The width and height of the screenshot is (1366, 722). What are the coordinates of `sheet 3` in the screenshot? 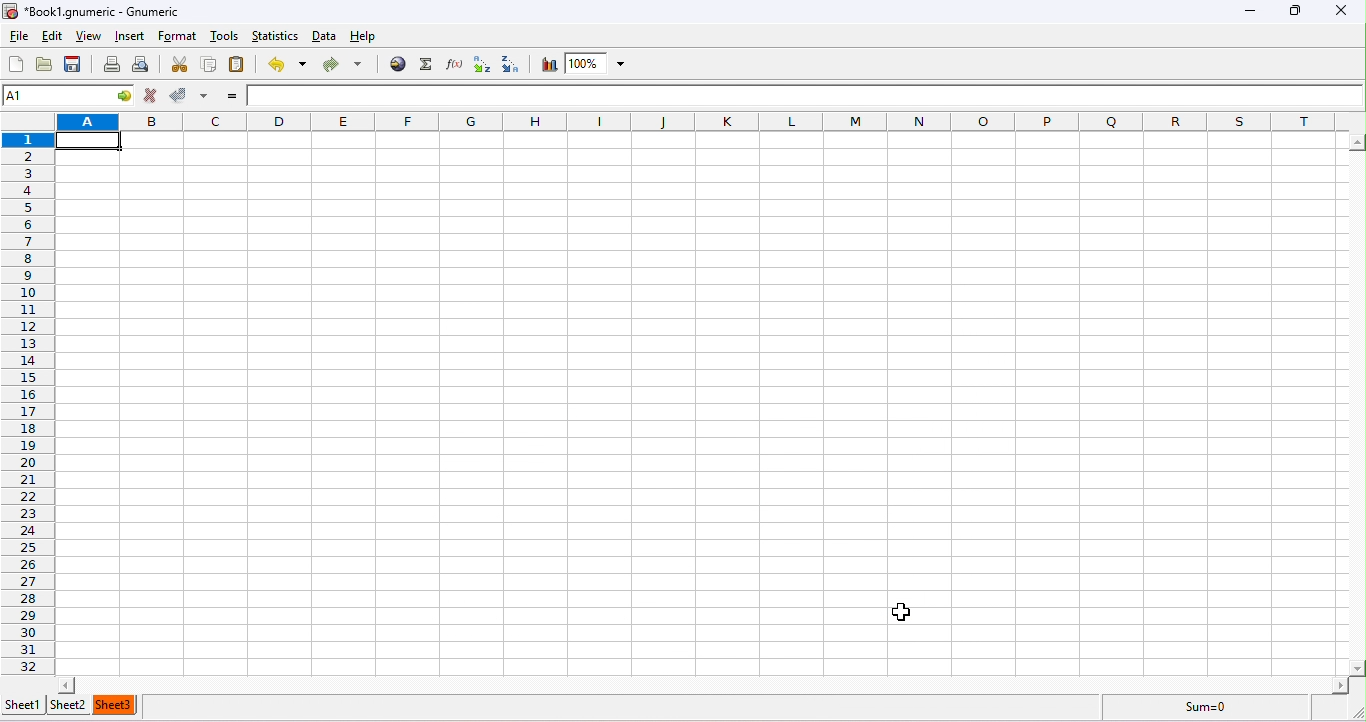 It's located at (117, 705).